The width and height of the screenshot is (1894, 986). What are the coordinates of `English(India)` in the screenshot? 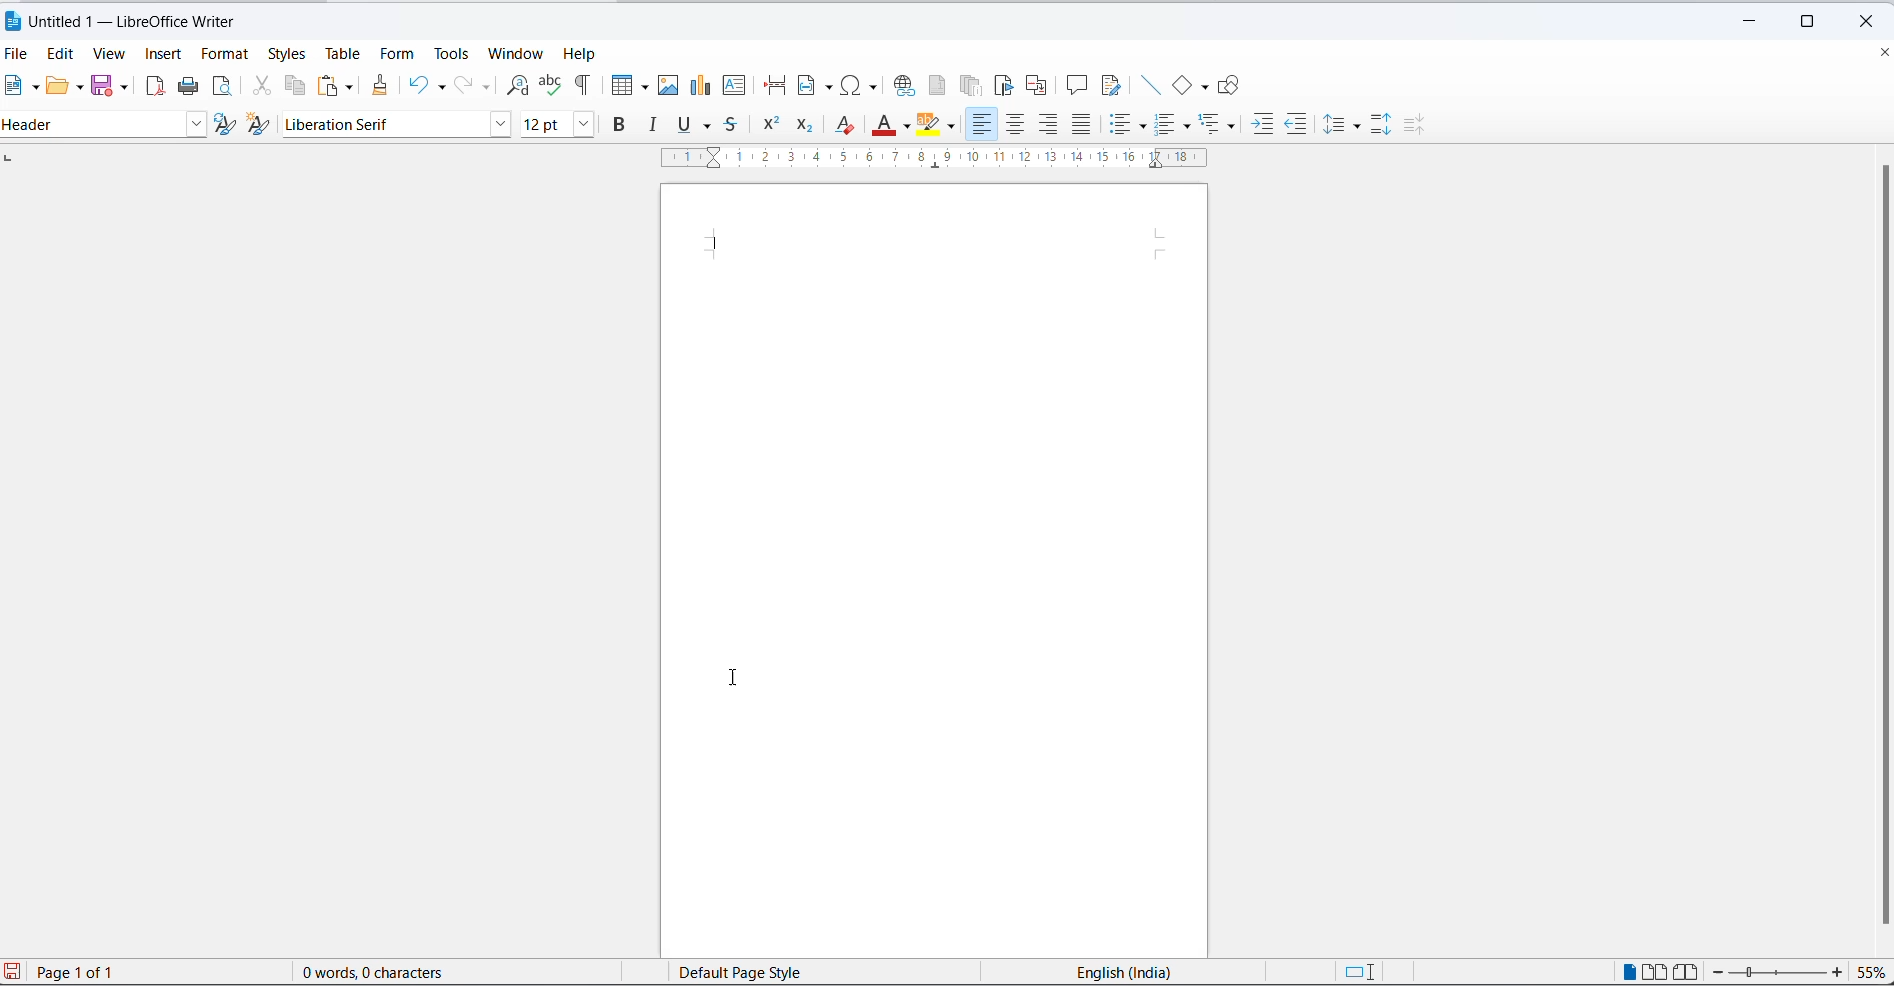 It's located at (1104, 971).